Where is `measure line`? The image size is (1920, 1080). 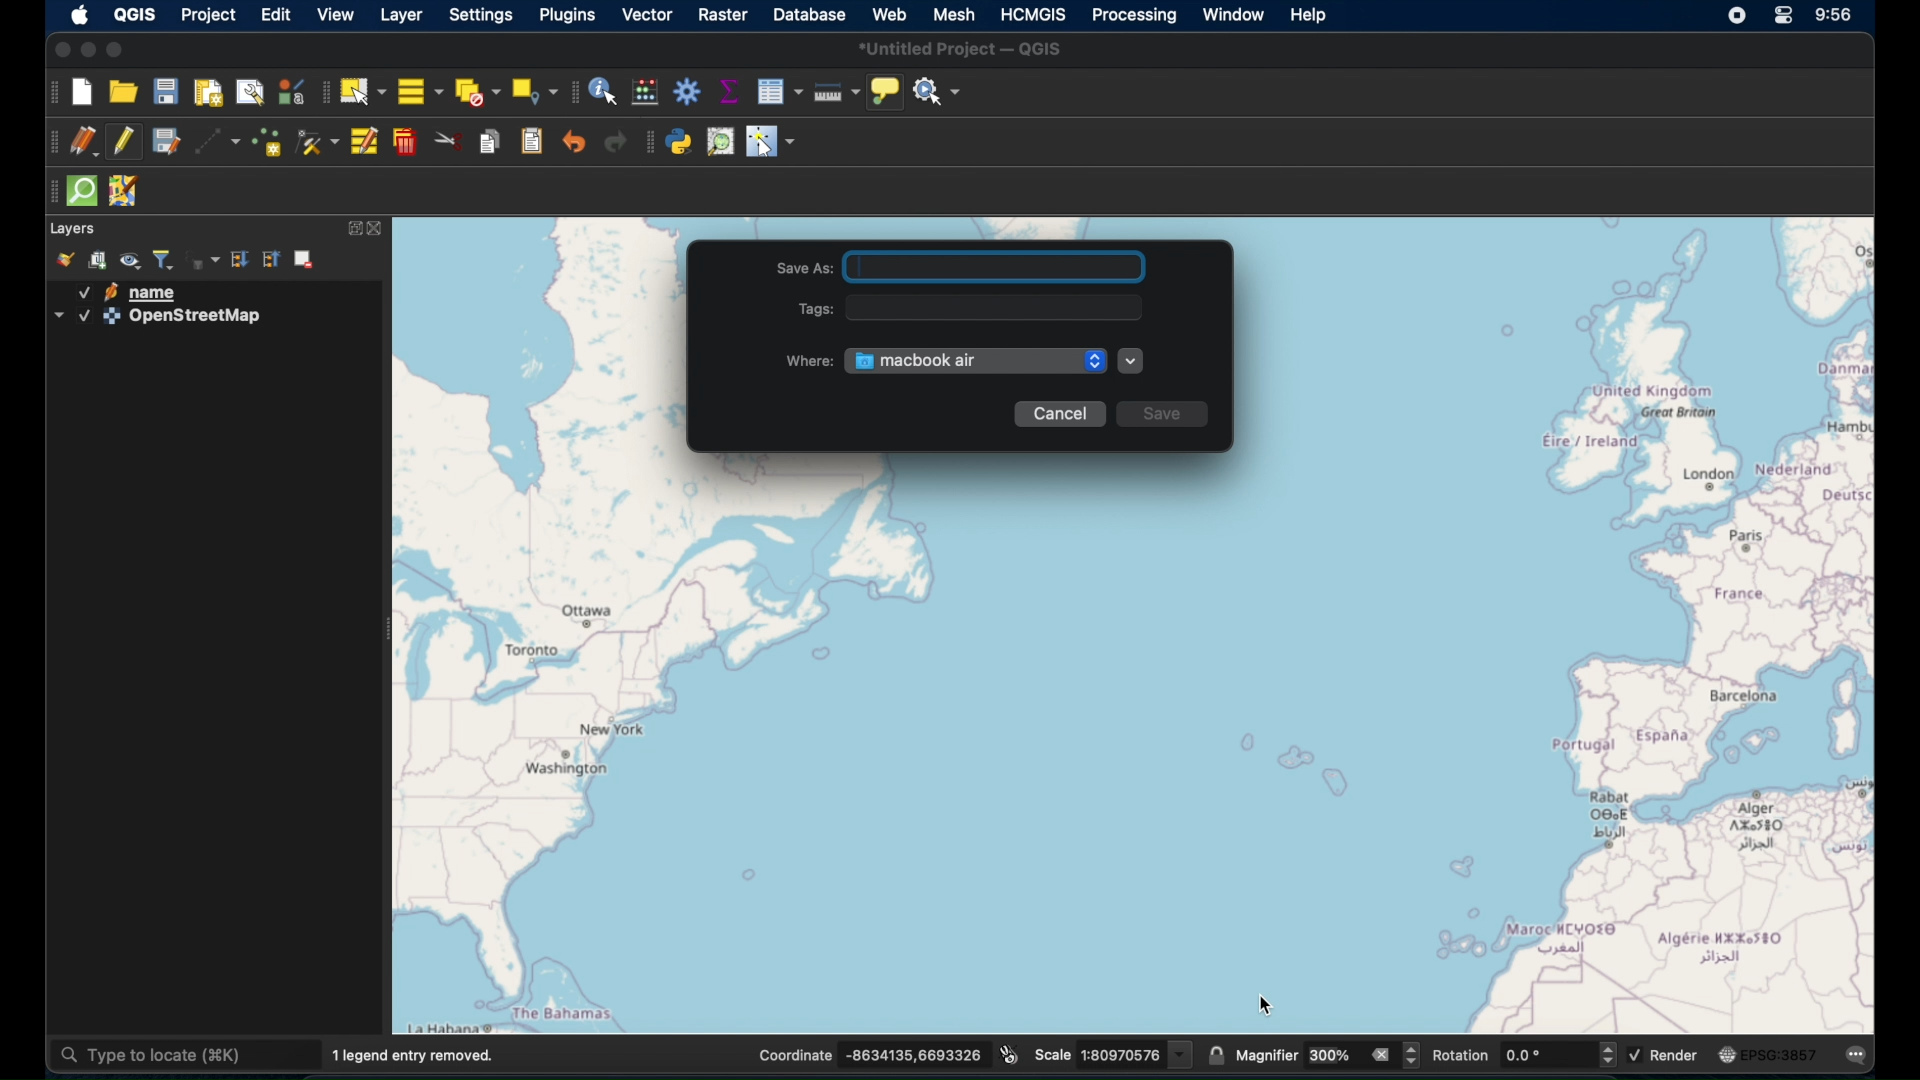 measure line is located at coordinates (837, 91).